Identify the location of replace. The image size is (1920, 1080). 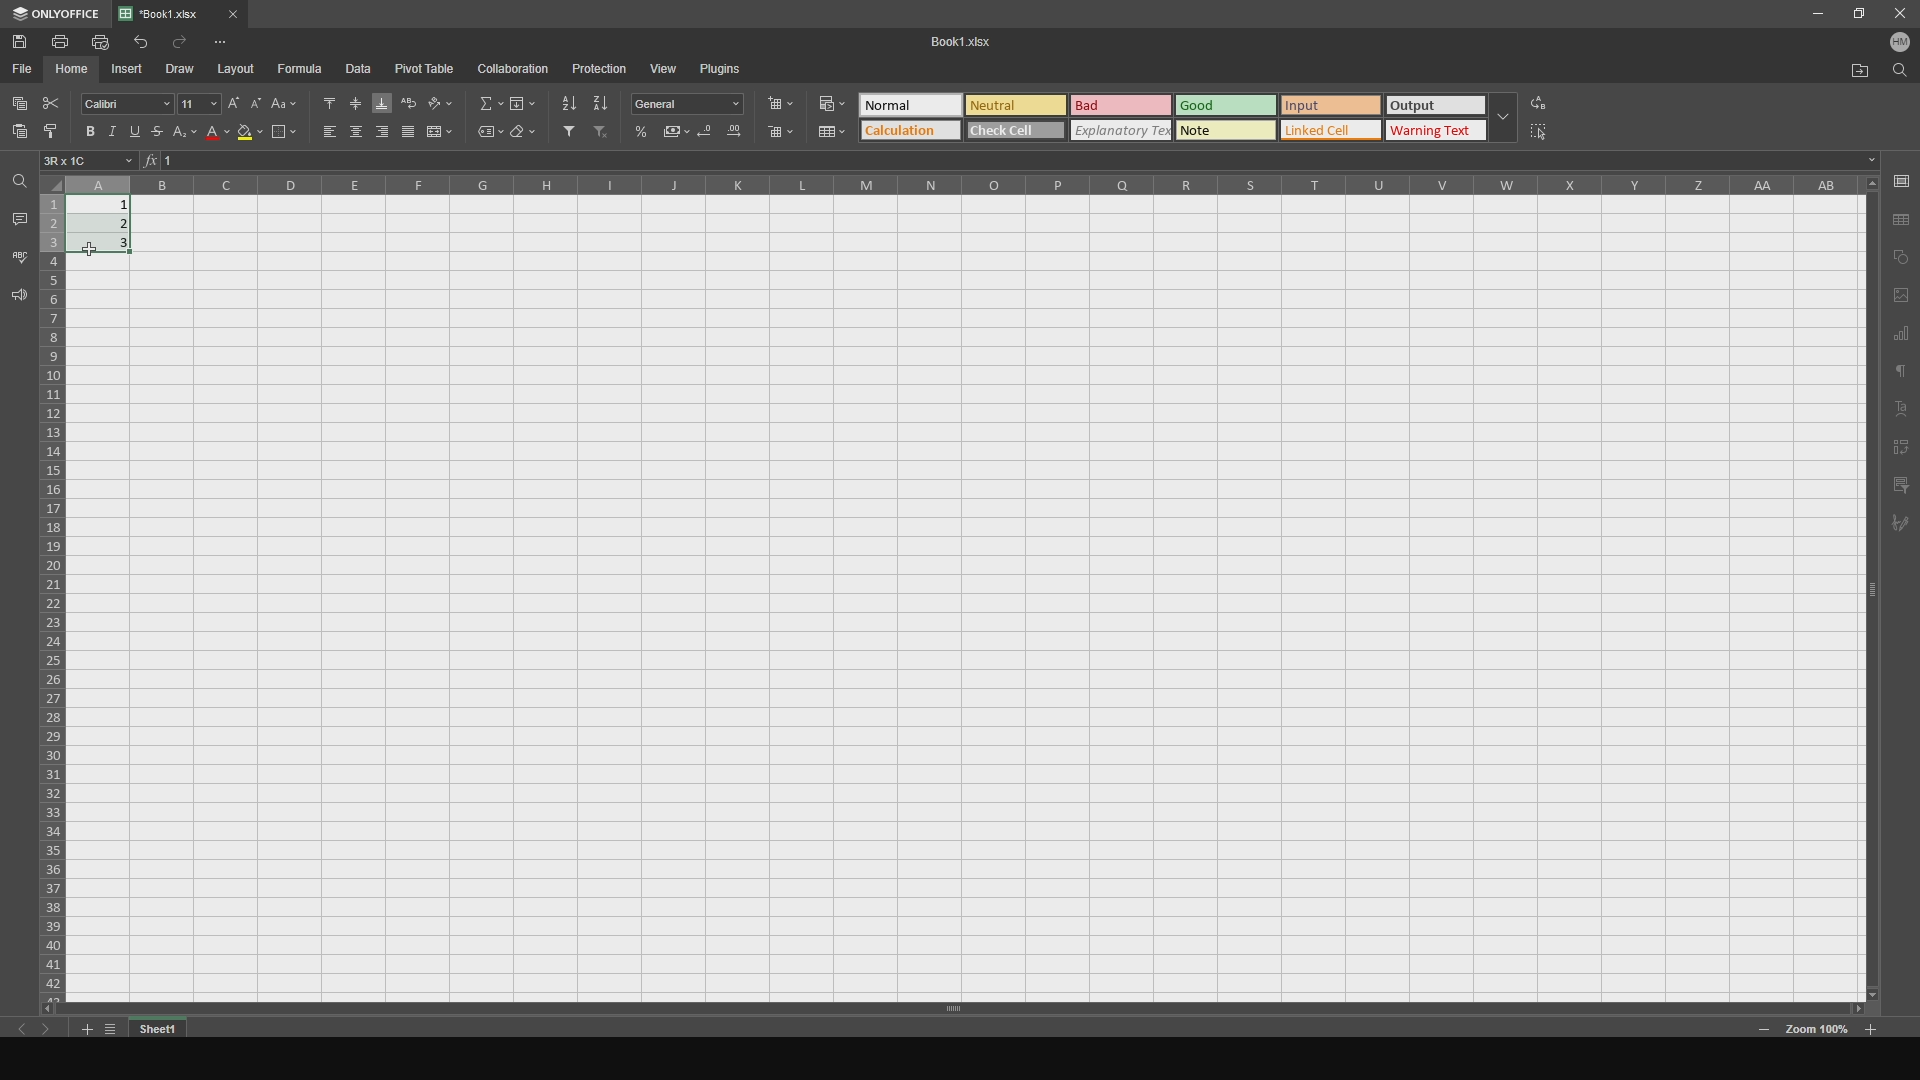
(1554, 100).